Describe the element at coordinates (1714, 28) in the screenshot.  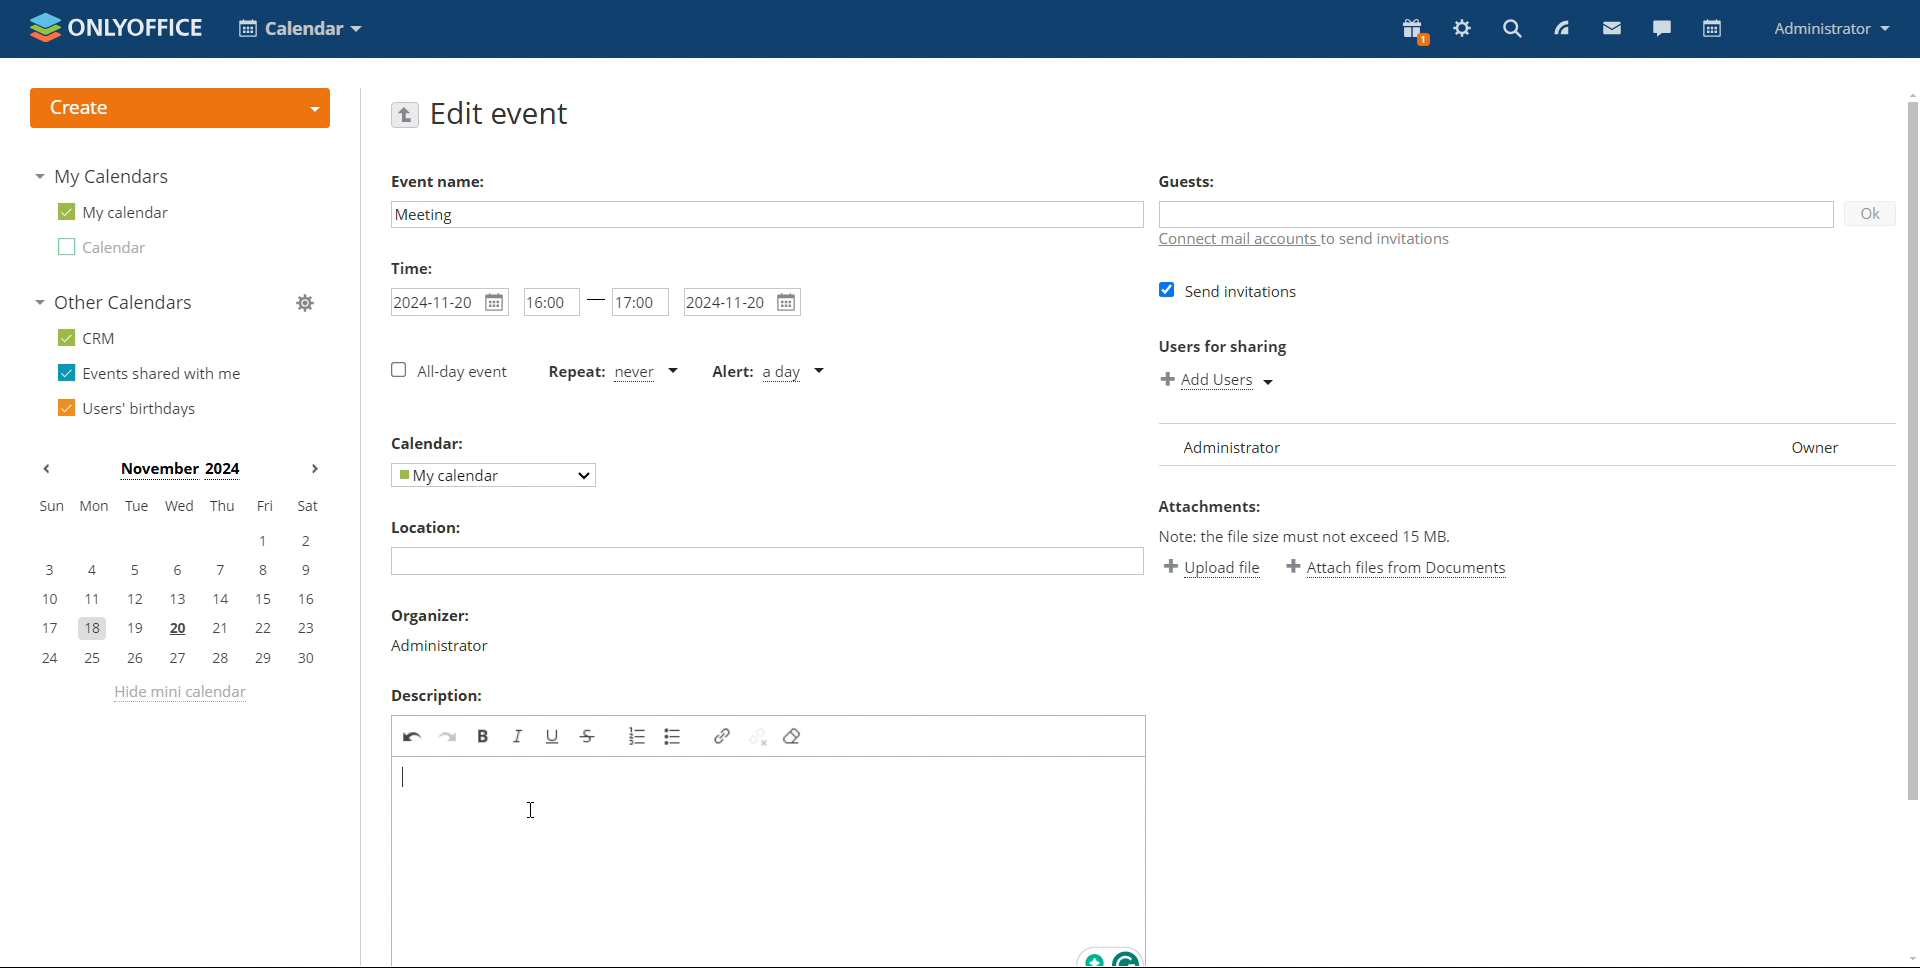
I see `calendar` at that location.